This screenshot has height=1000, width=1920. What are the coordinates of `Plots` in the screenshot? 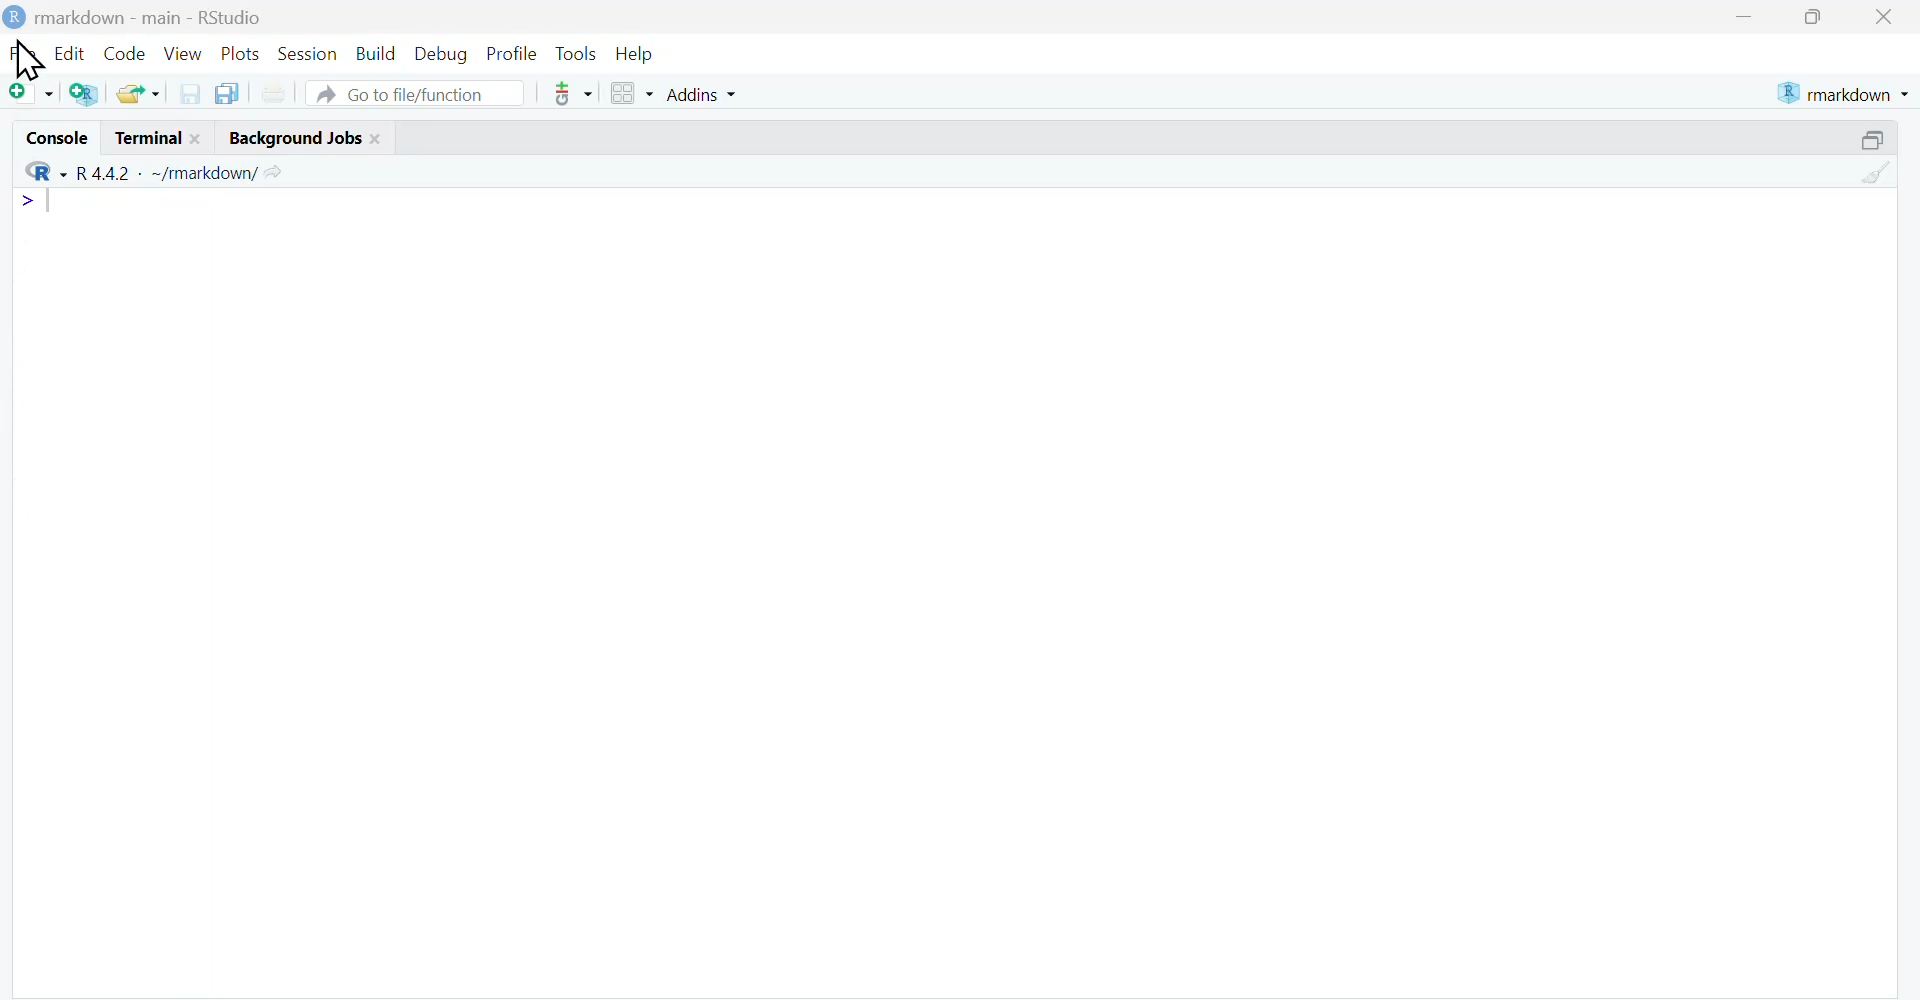 It's located at (242, 54).